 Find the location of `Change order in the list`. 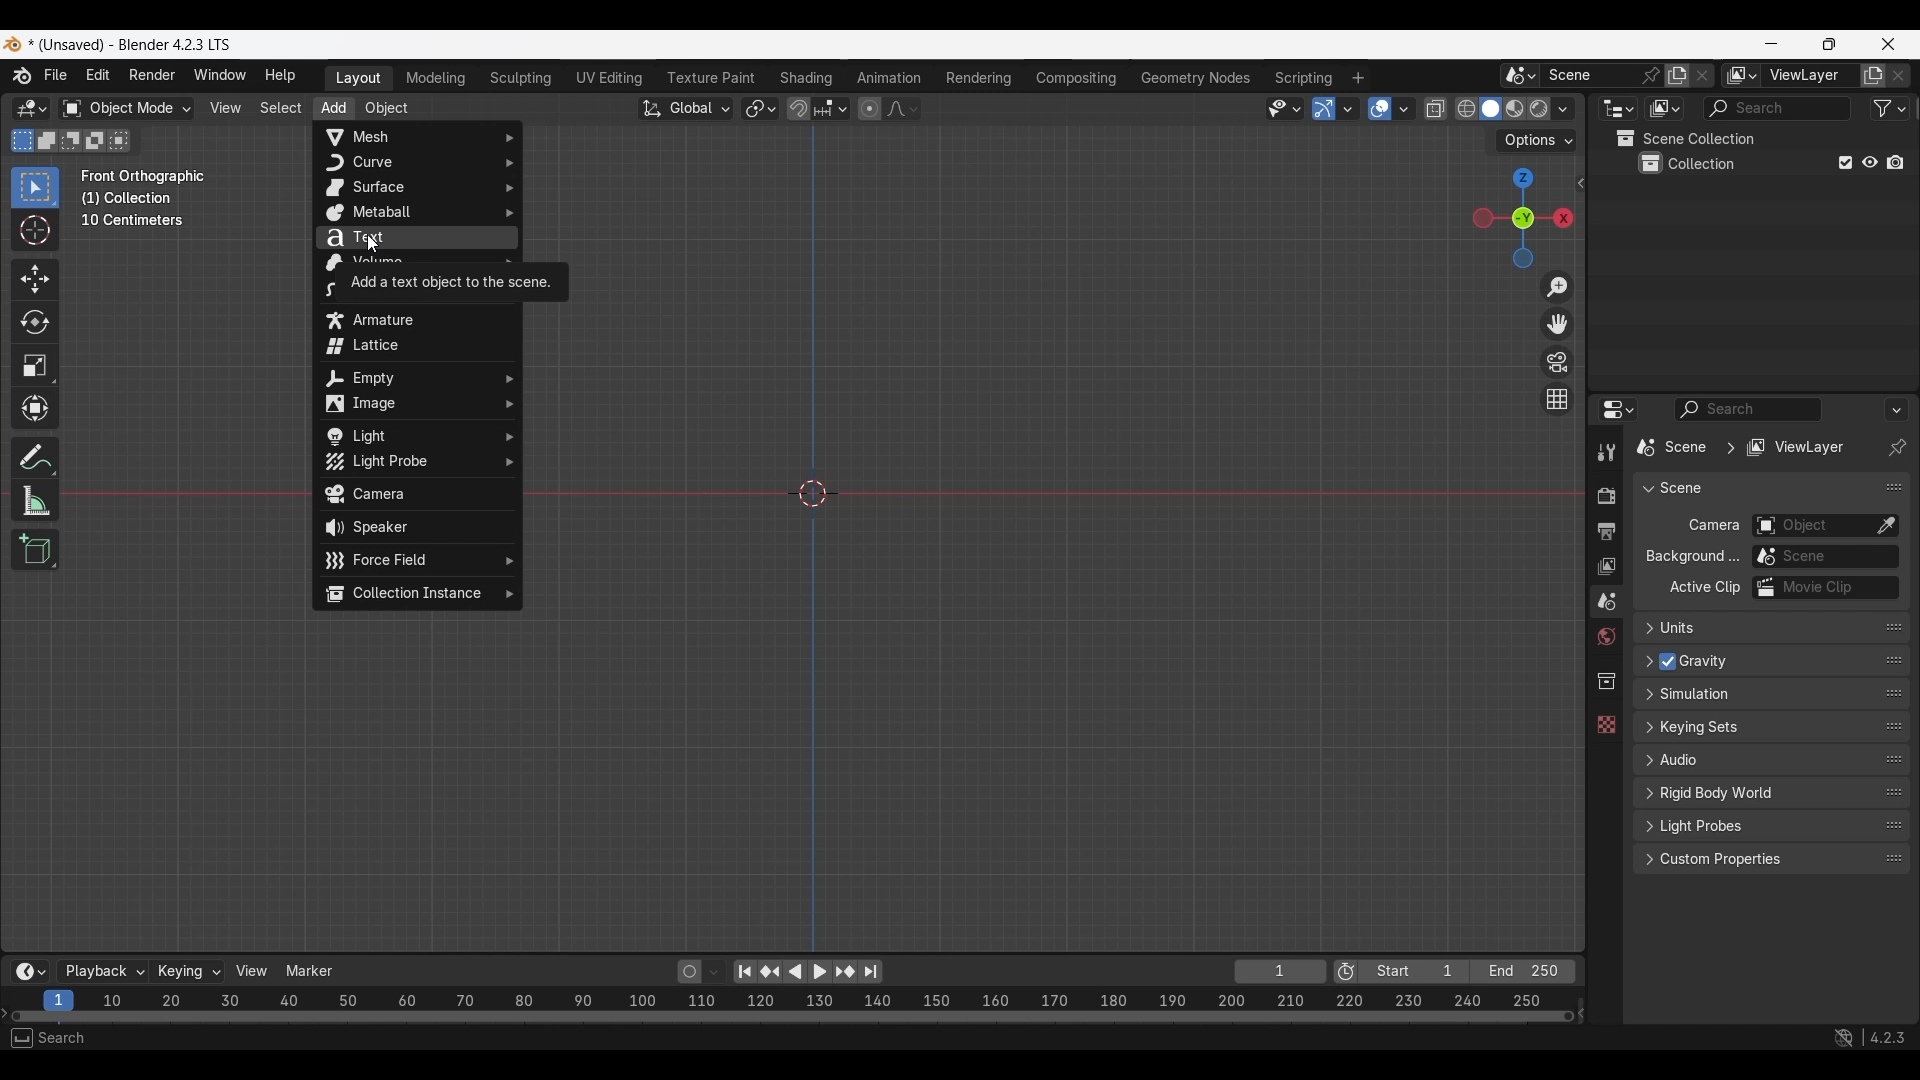

Change order in the list is located at coordinates (1894, 727).